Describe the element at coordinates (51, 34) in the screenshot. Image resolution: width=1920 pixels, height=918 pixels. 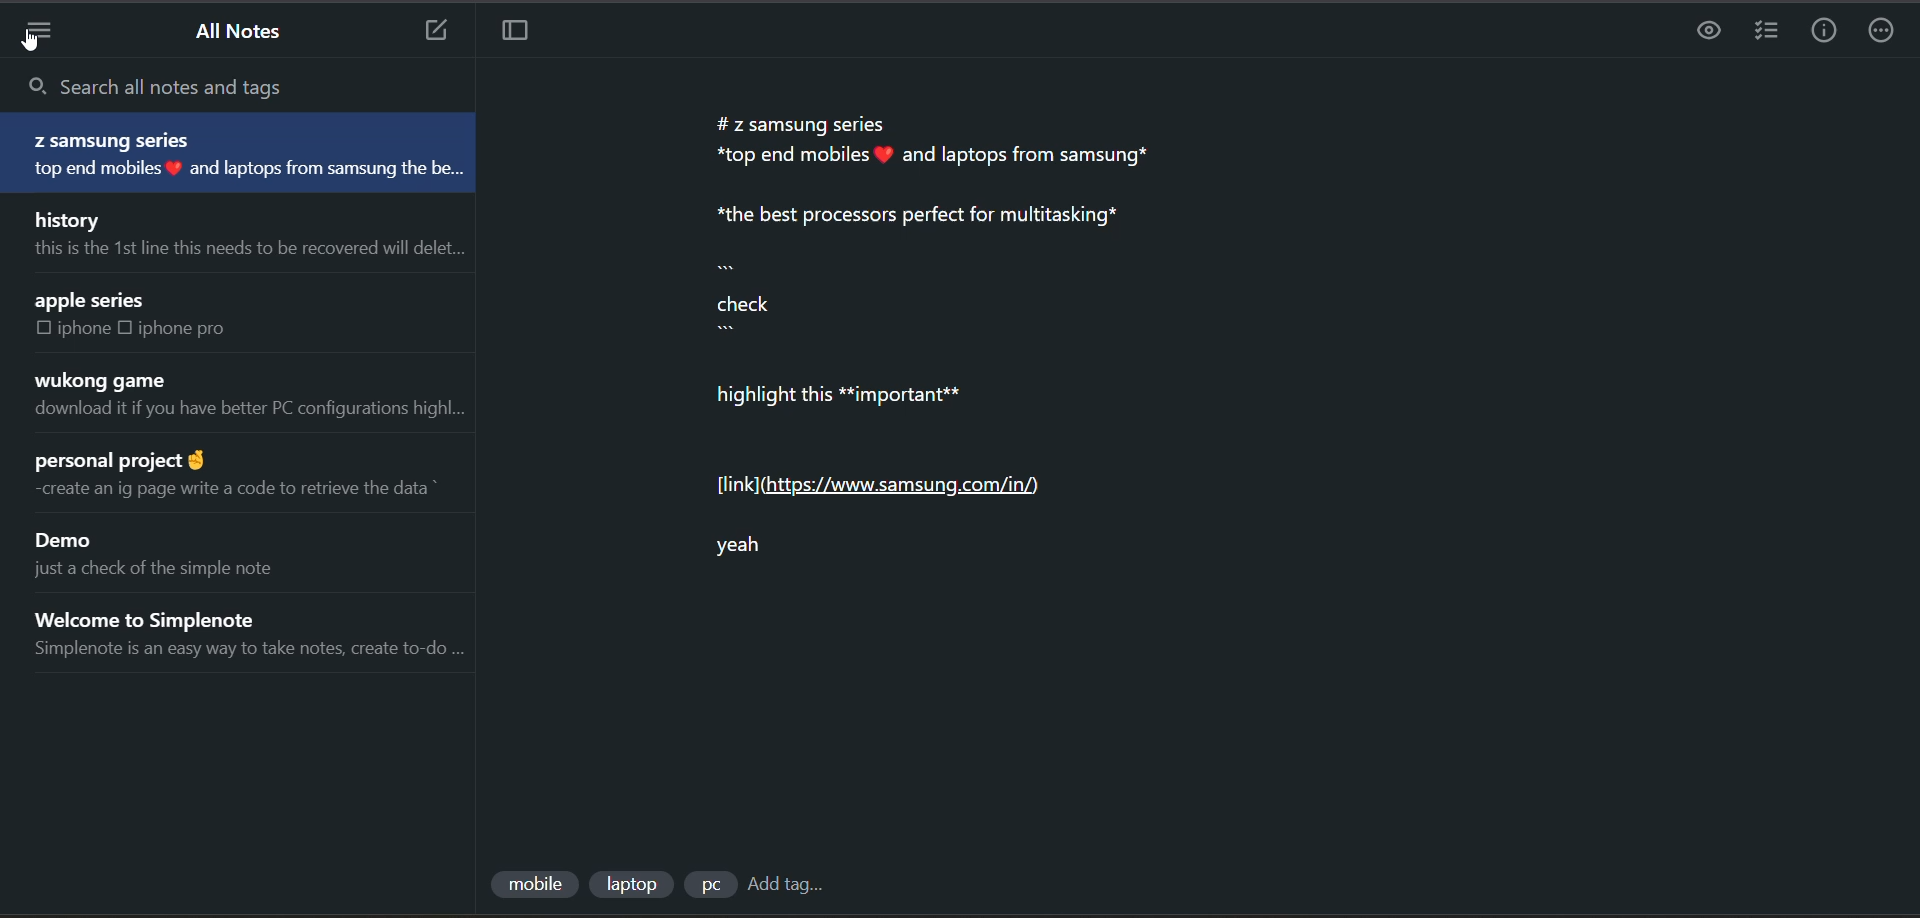
I see `menu` at that location.